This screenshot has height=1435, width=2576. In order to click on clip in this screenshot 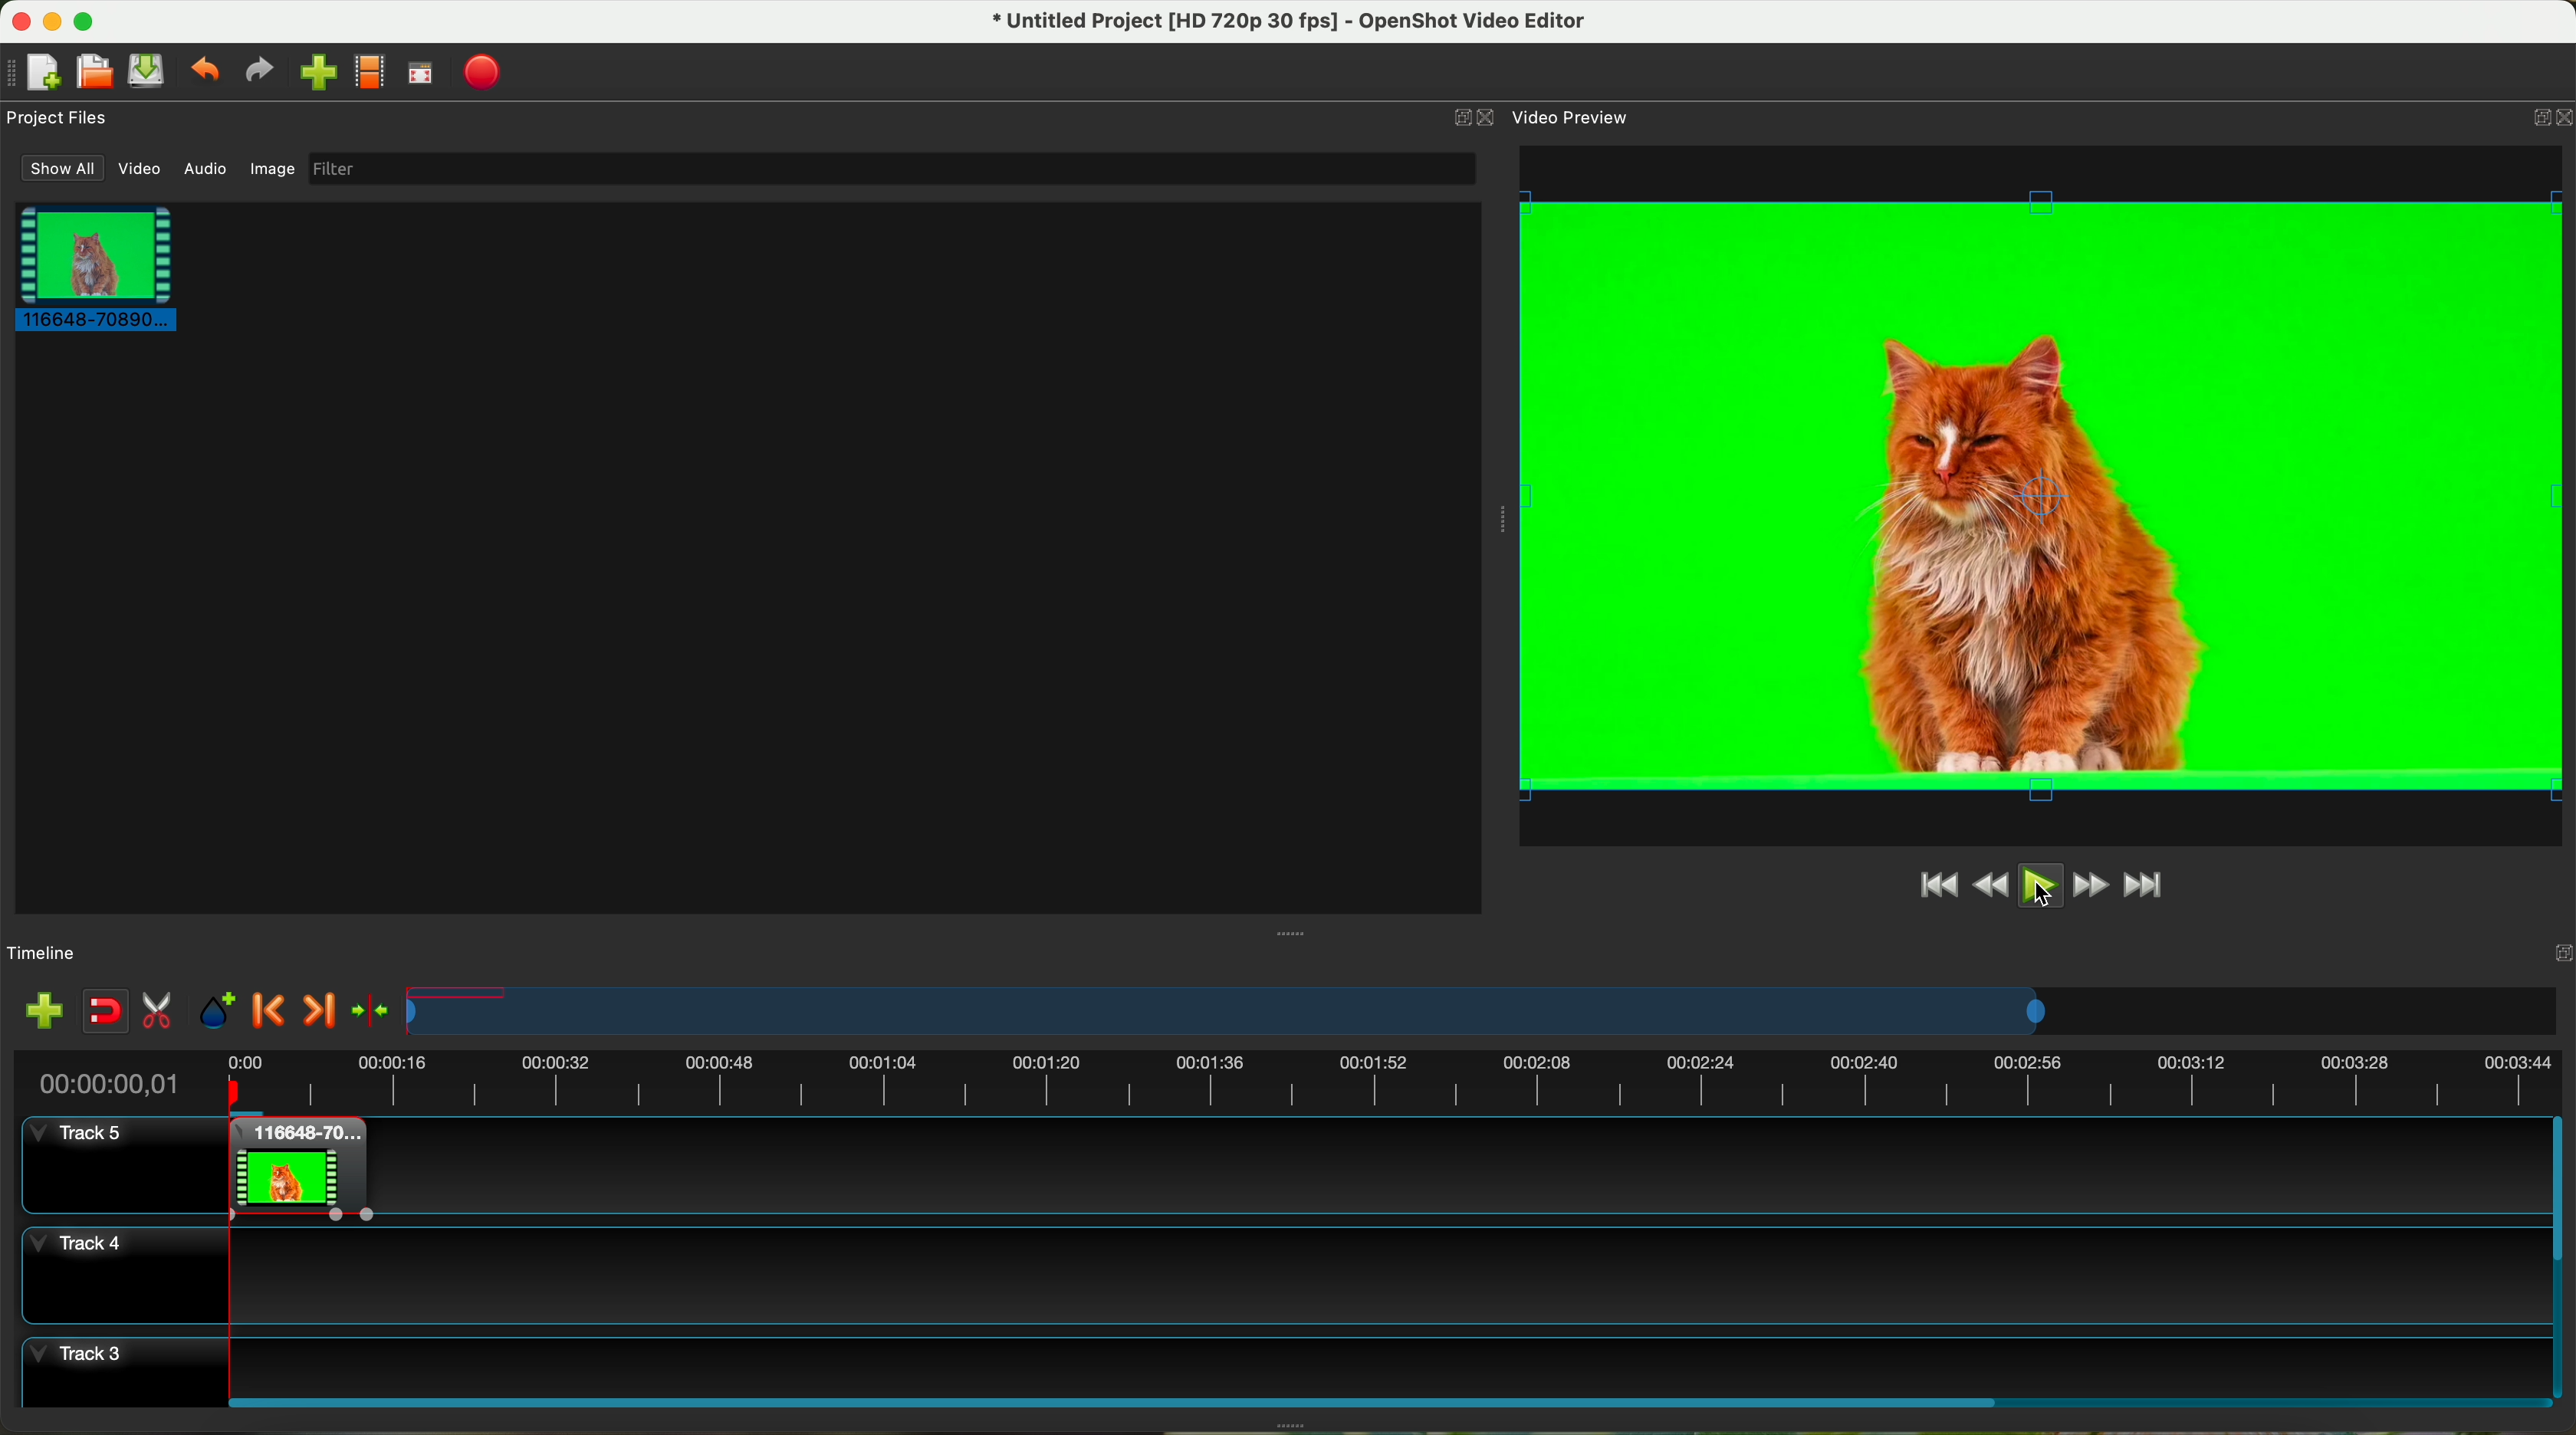, I will do `click(90, 267)`.